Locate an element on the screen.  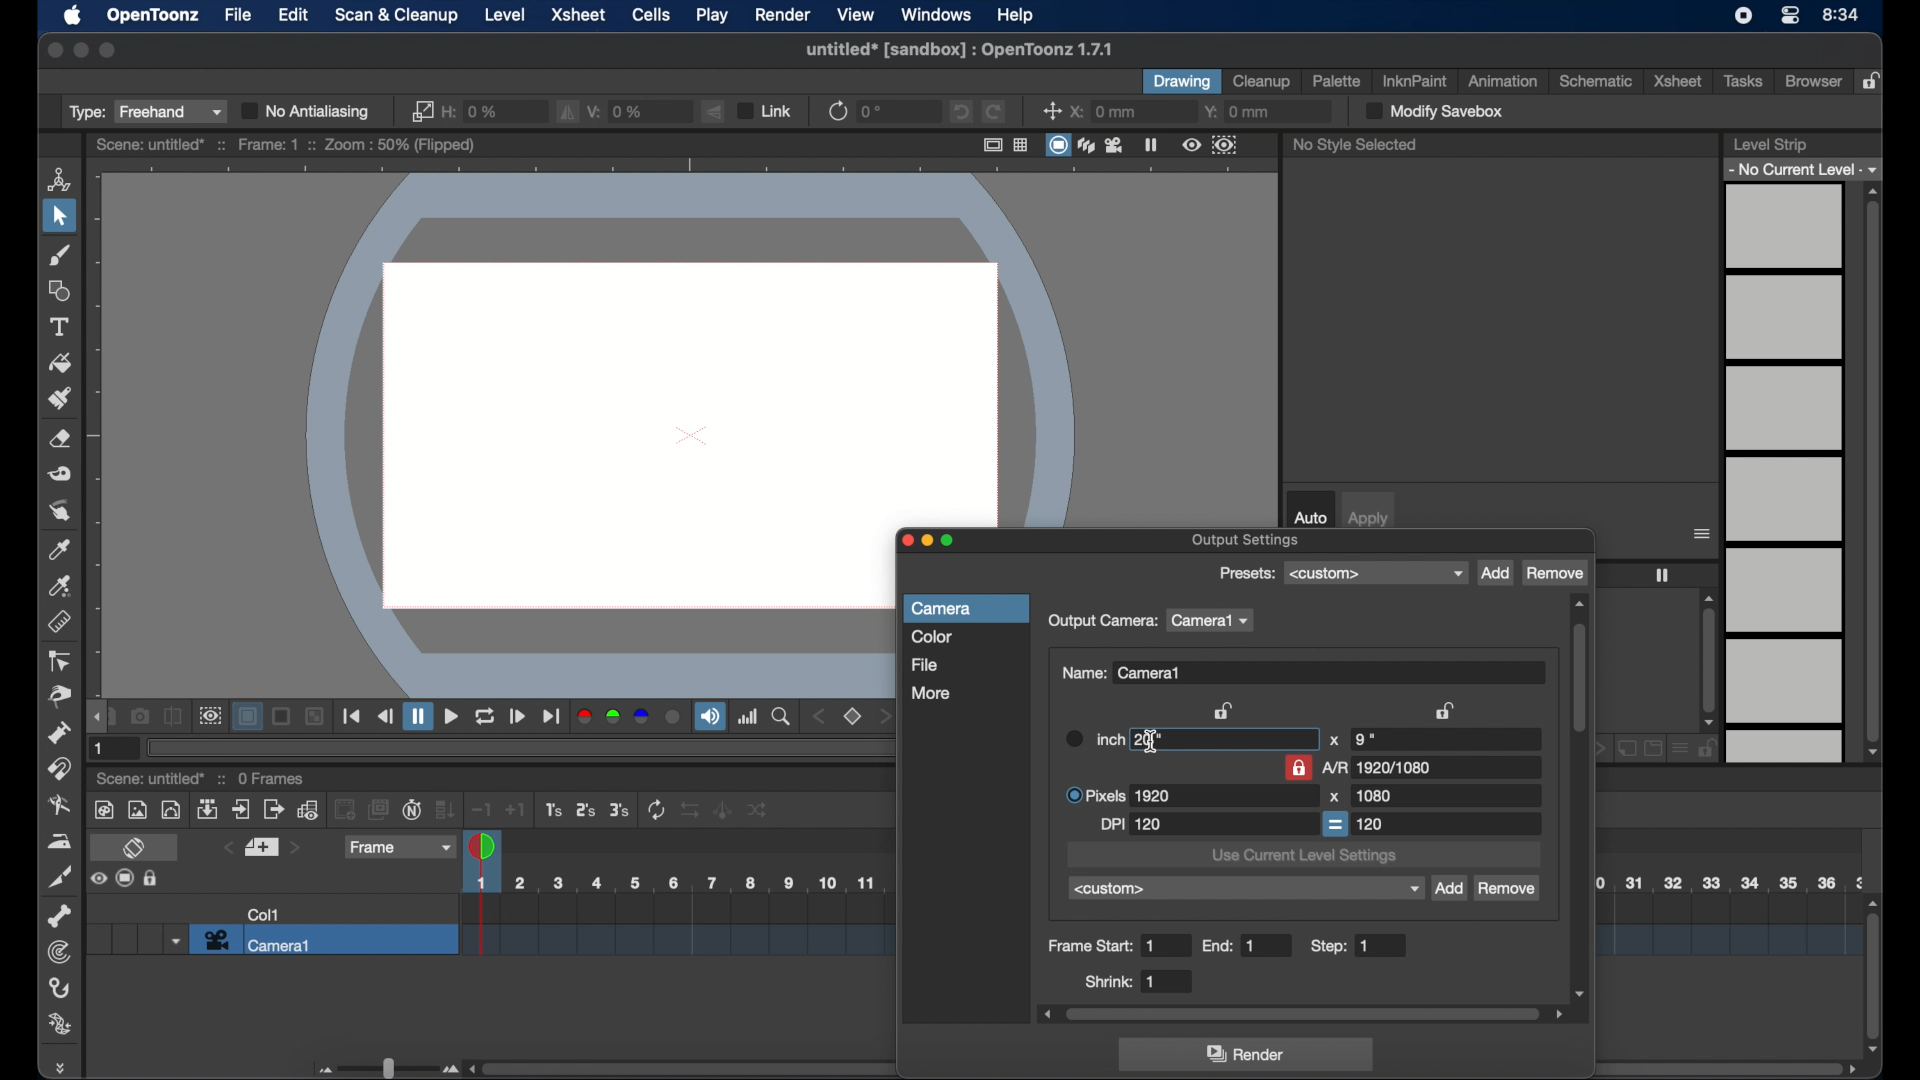
help is located at coordinates (1015, 16).